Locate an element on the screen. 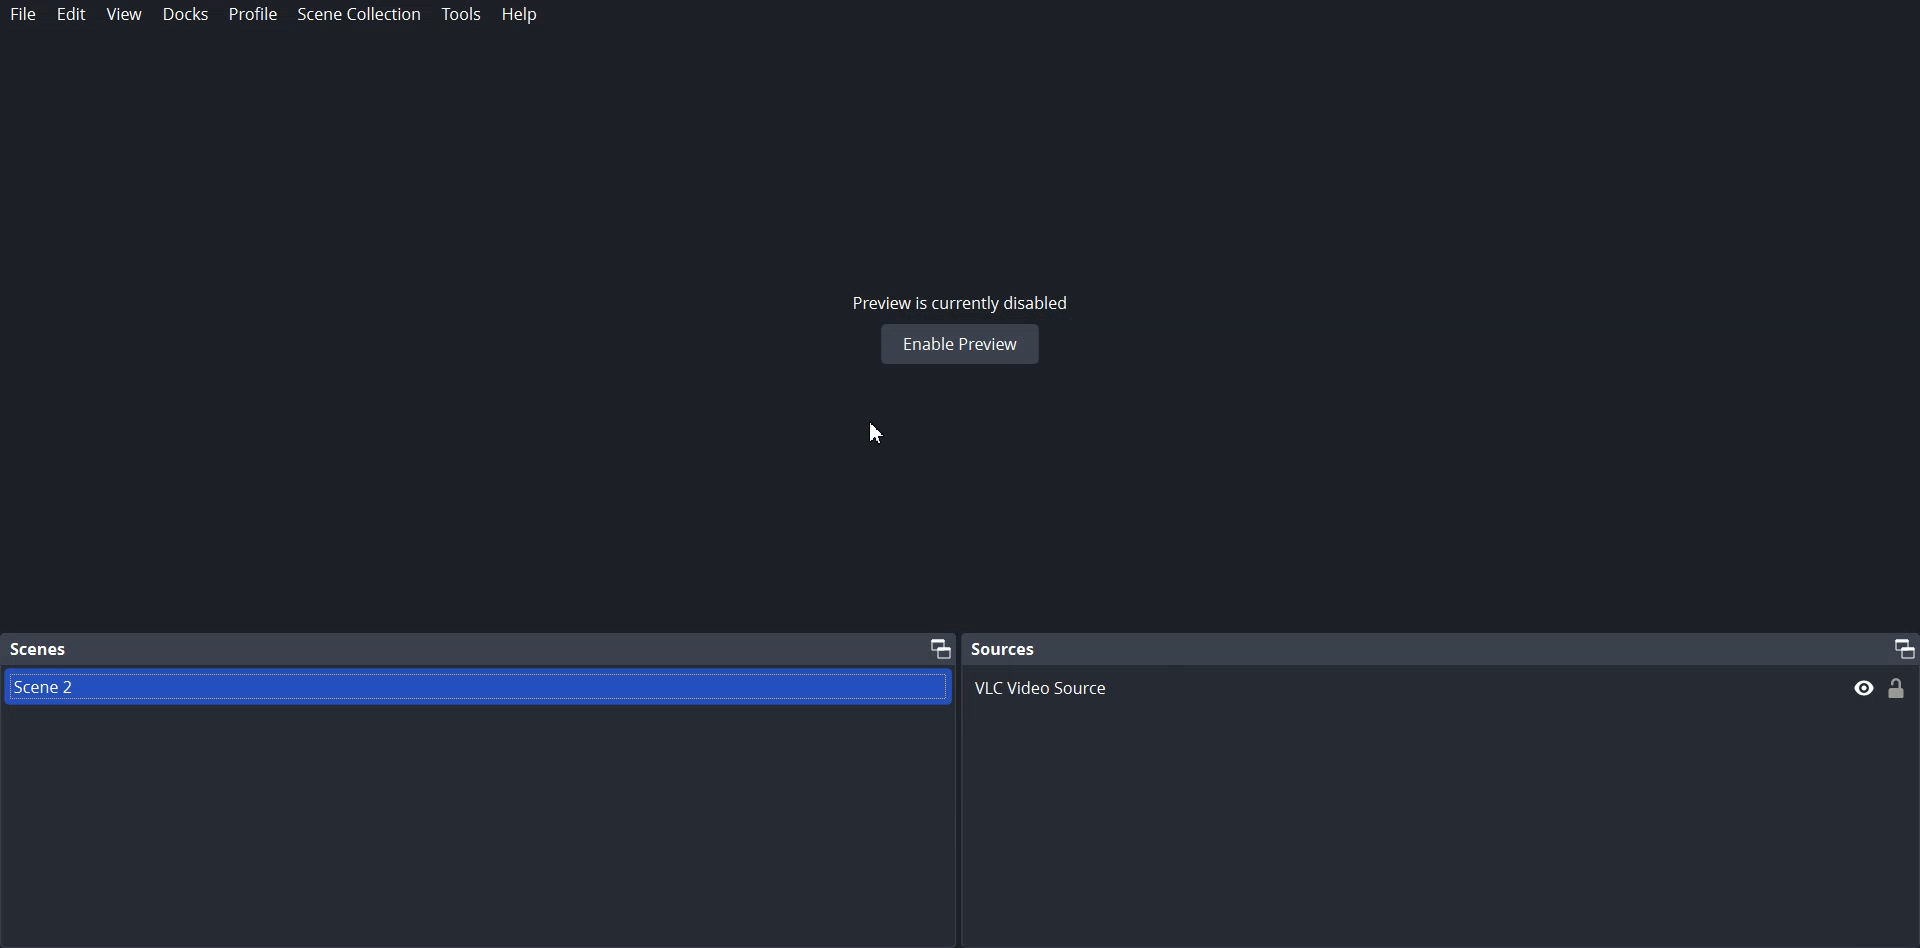 This screenshot has height=948, width=1920. Maximize is located at coordinates (935, 649).